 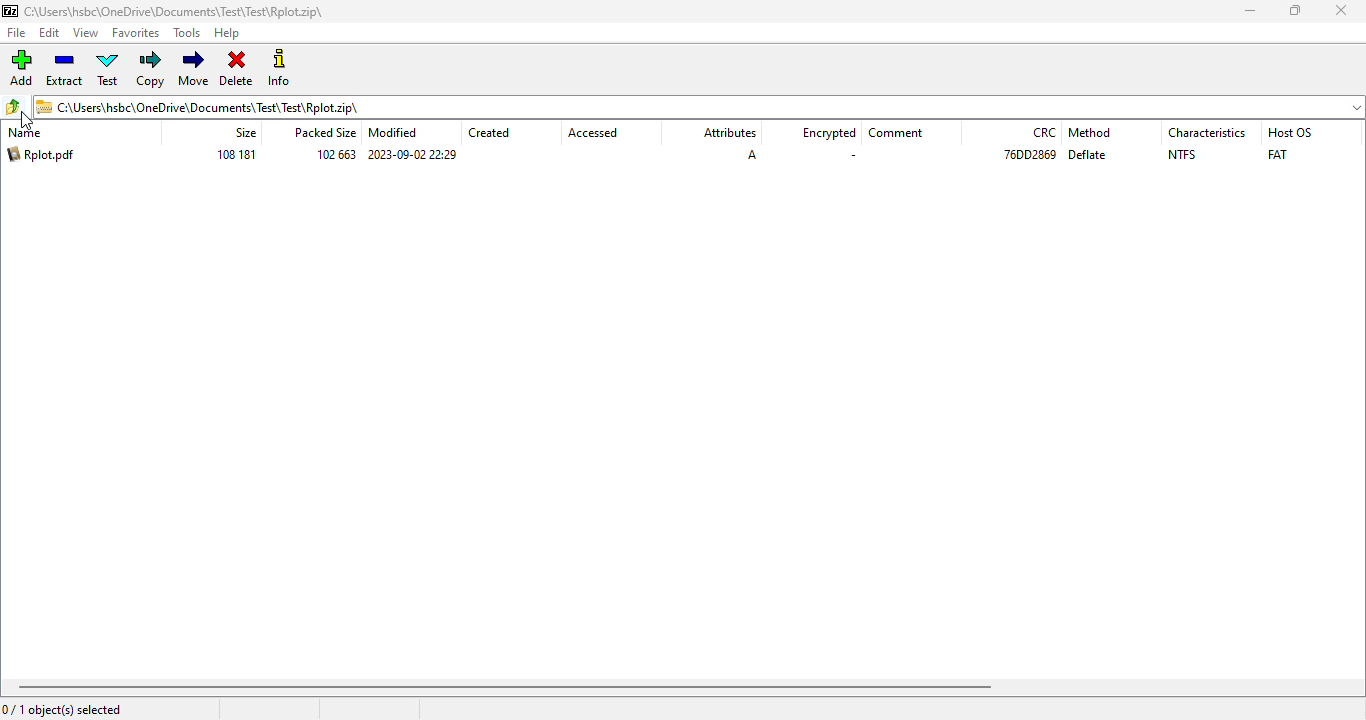 I want to click on logo, so click(x=9, y=11).